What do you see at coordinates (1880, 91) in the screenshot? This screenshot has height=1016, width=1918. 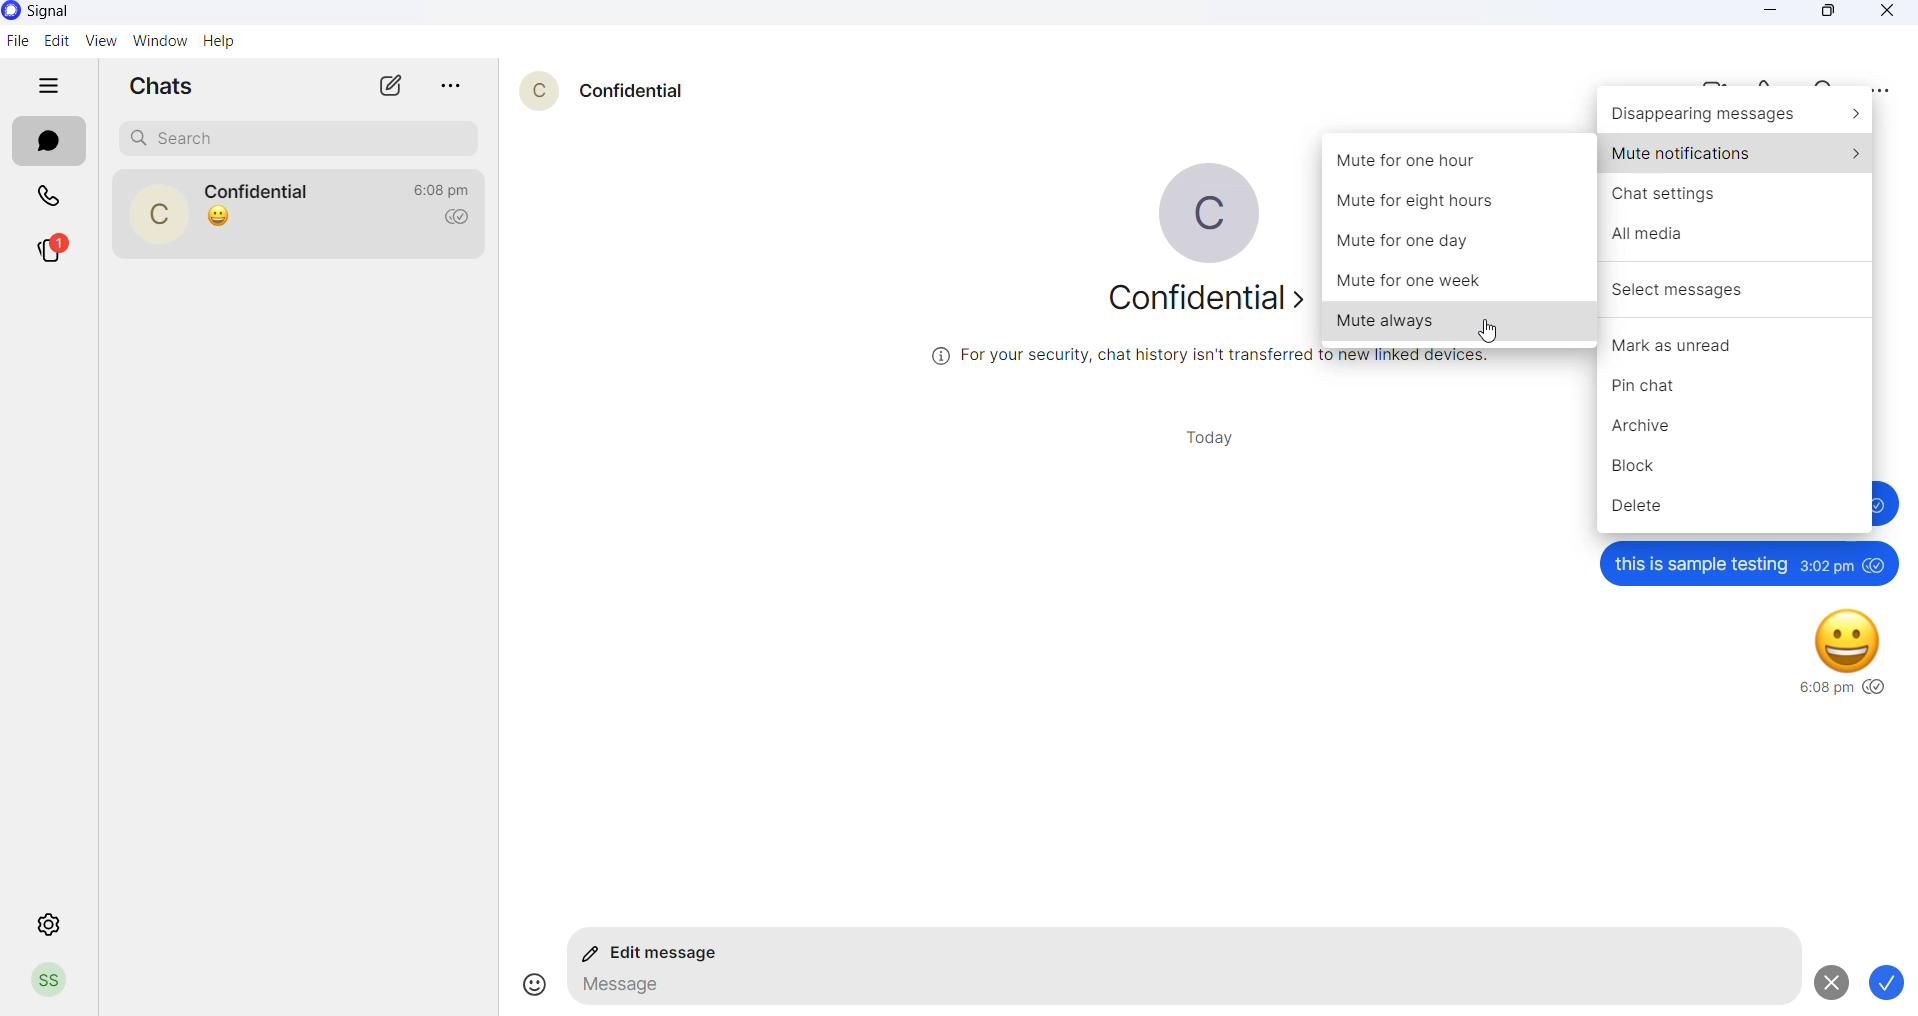 I see `more options` at bounding box center [1880, 91].